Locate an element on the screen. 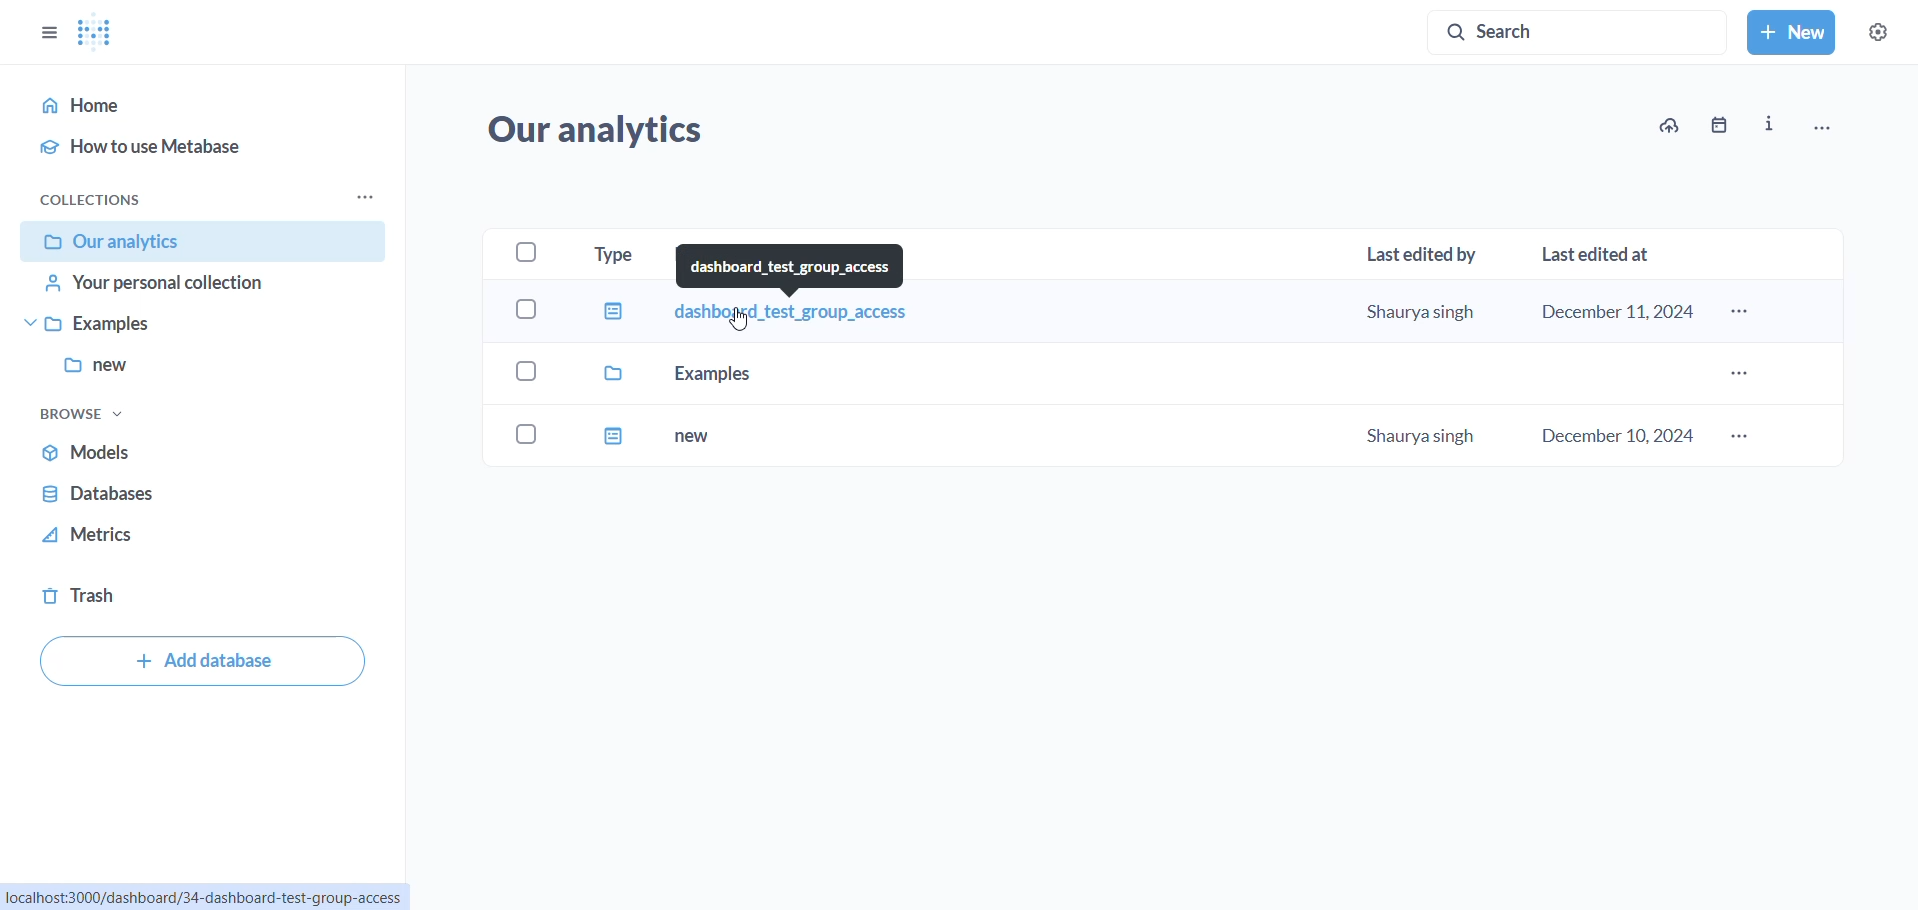  collection options is located at coordinates (378, 199).